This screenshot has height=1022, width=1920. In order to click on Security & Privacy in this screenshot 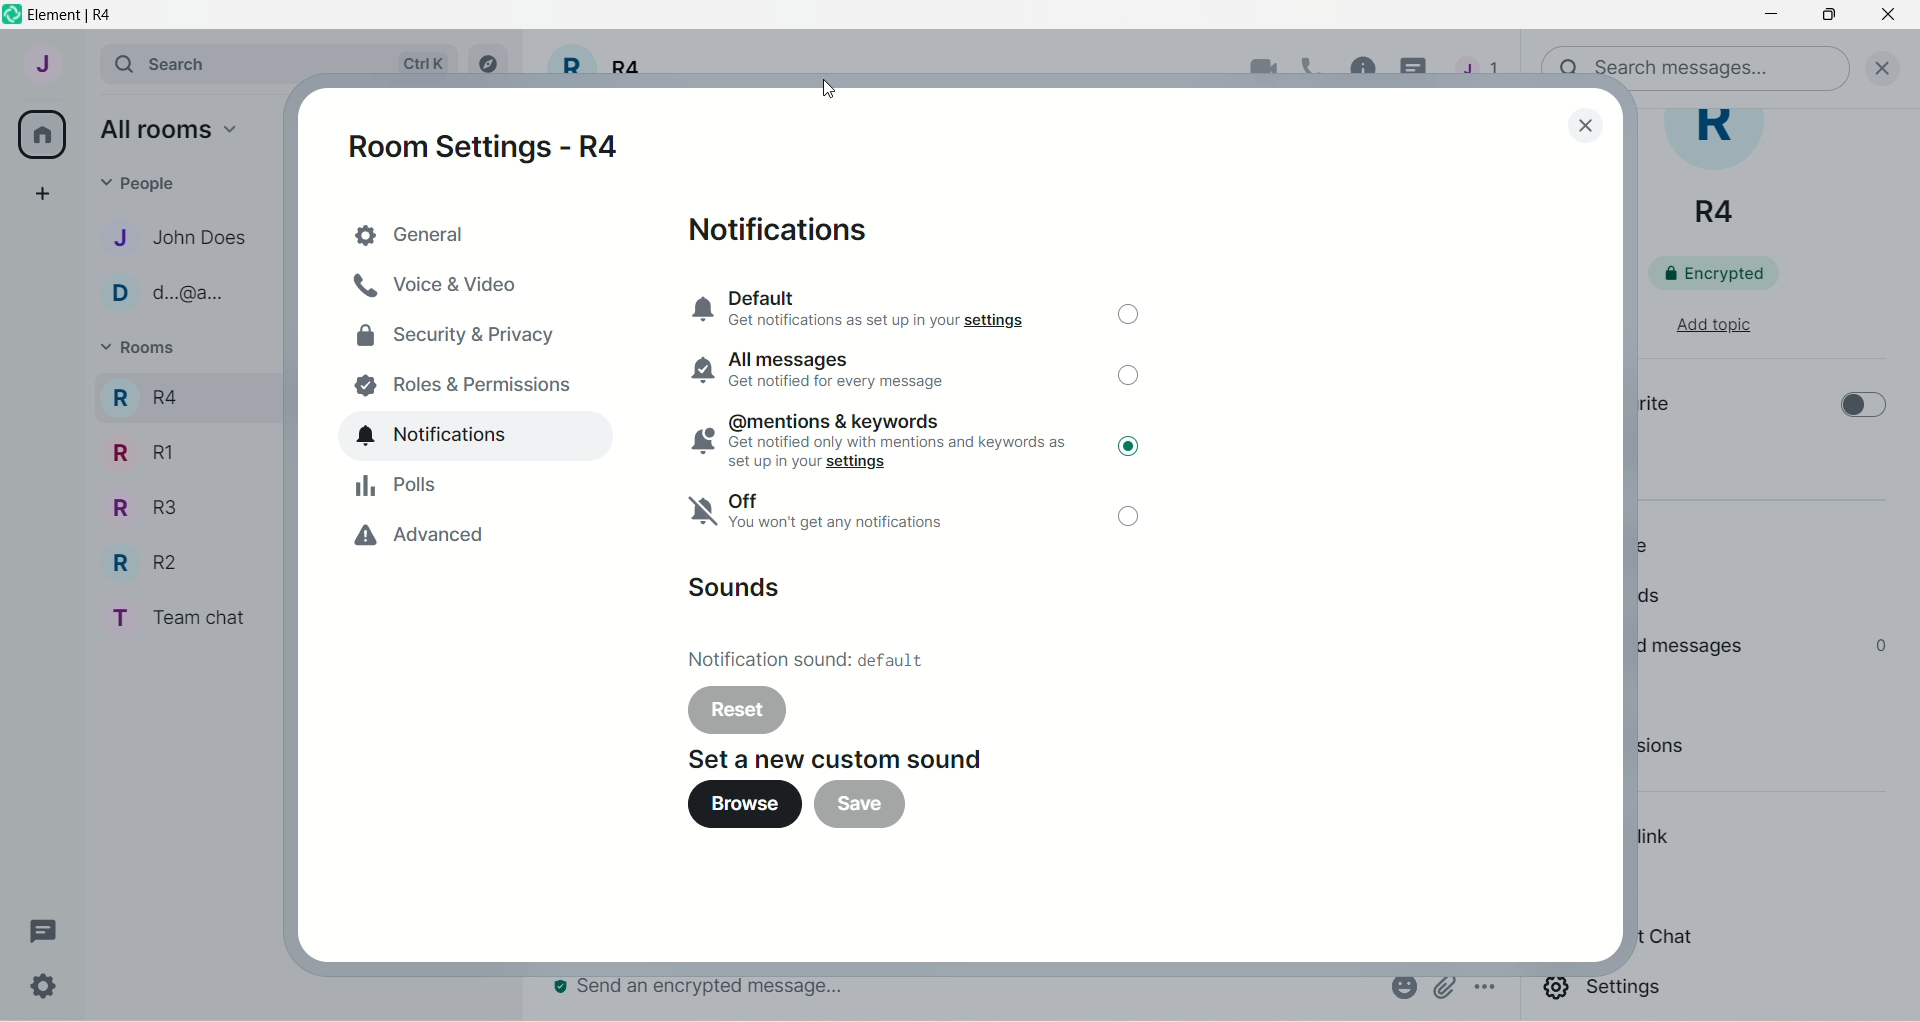, I will do `click(467, 335)`.